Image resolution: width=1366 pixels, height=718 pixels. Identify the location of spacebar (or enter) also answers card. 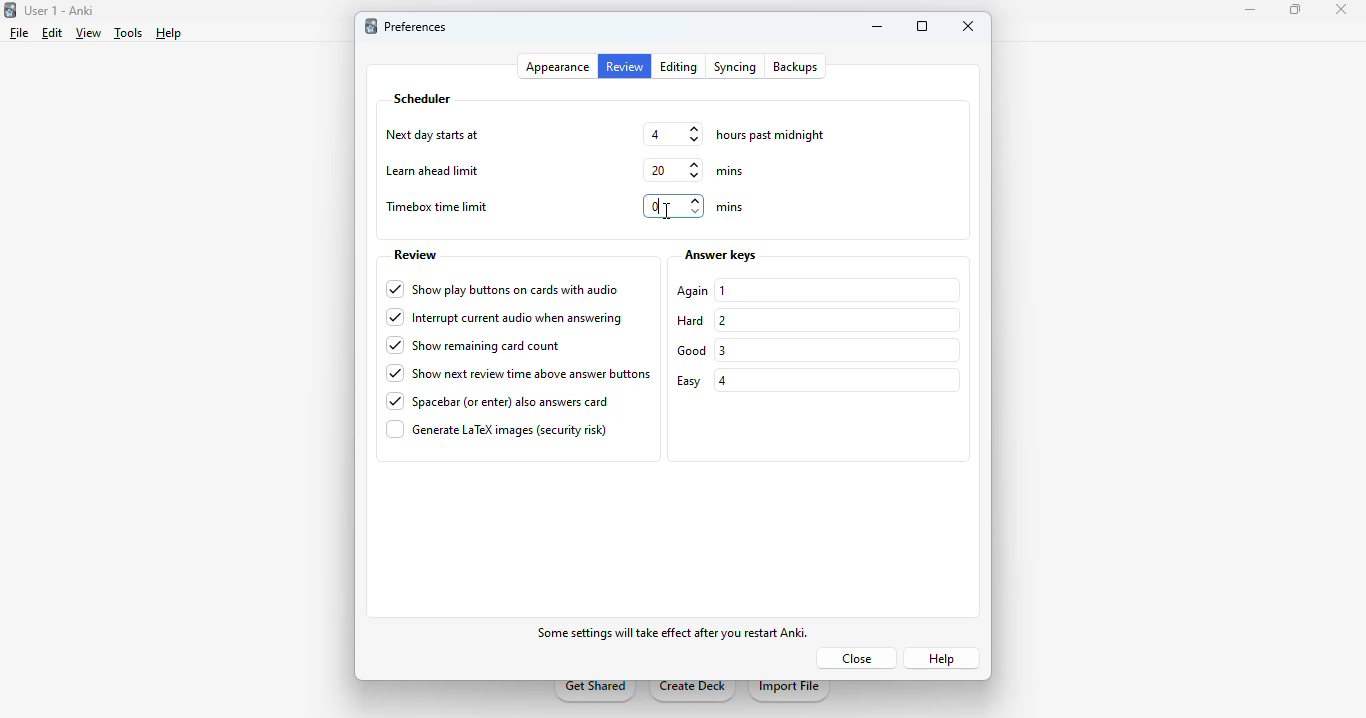
(498, 402).